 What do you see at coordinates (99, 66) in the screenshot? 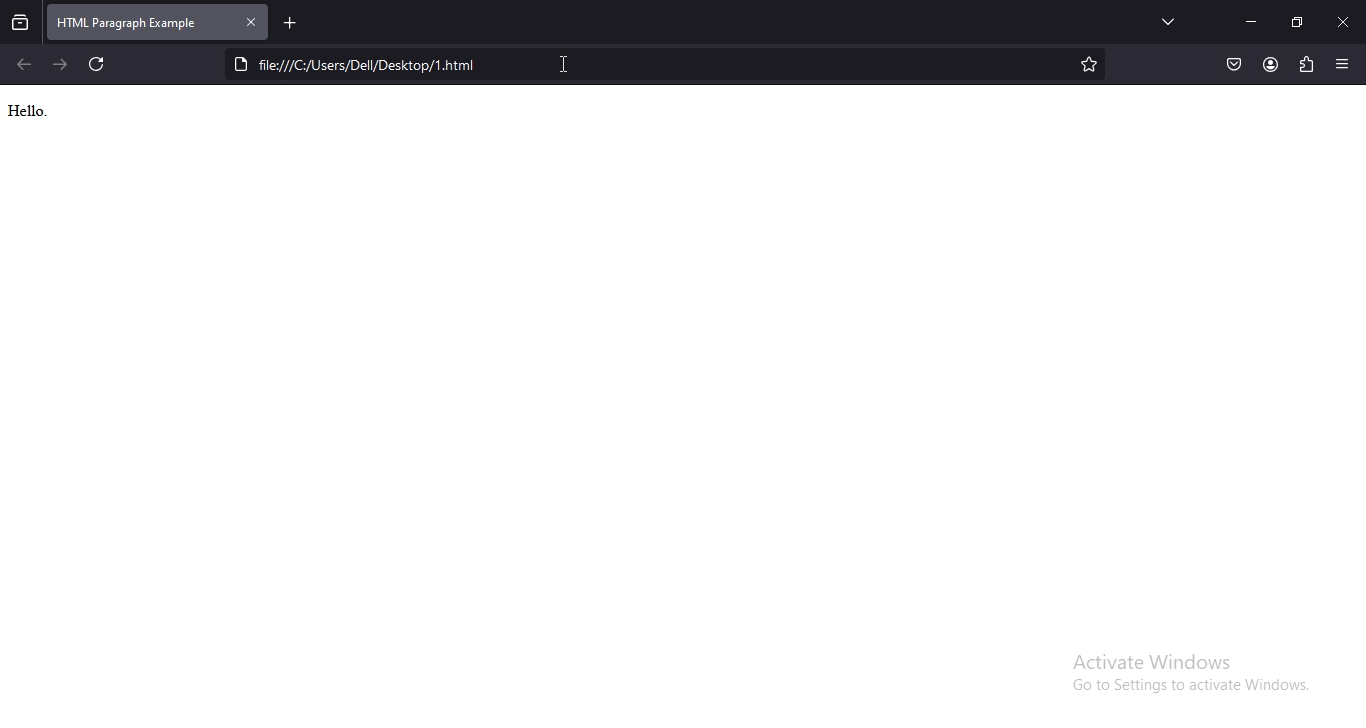
I see `refresh` at bounding box center [99, 66].